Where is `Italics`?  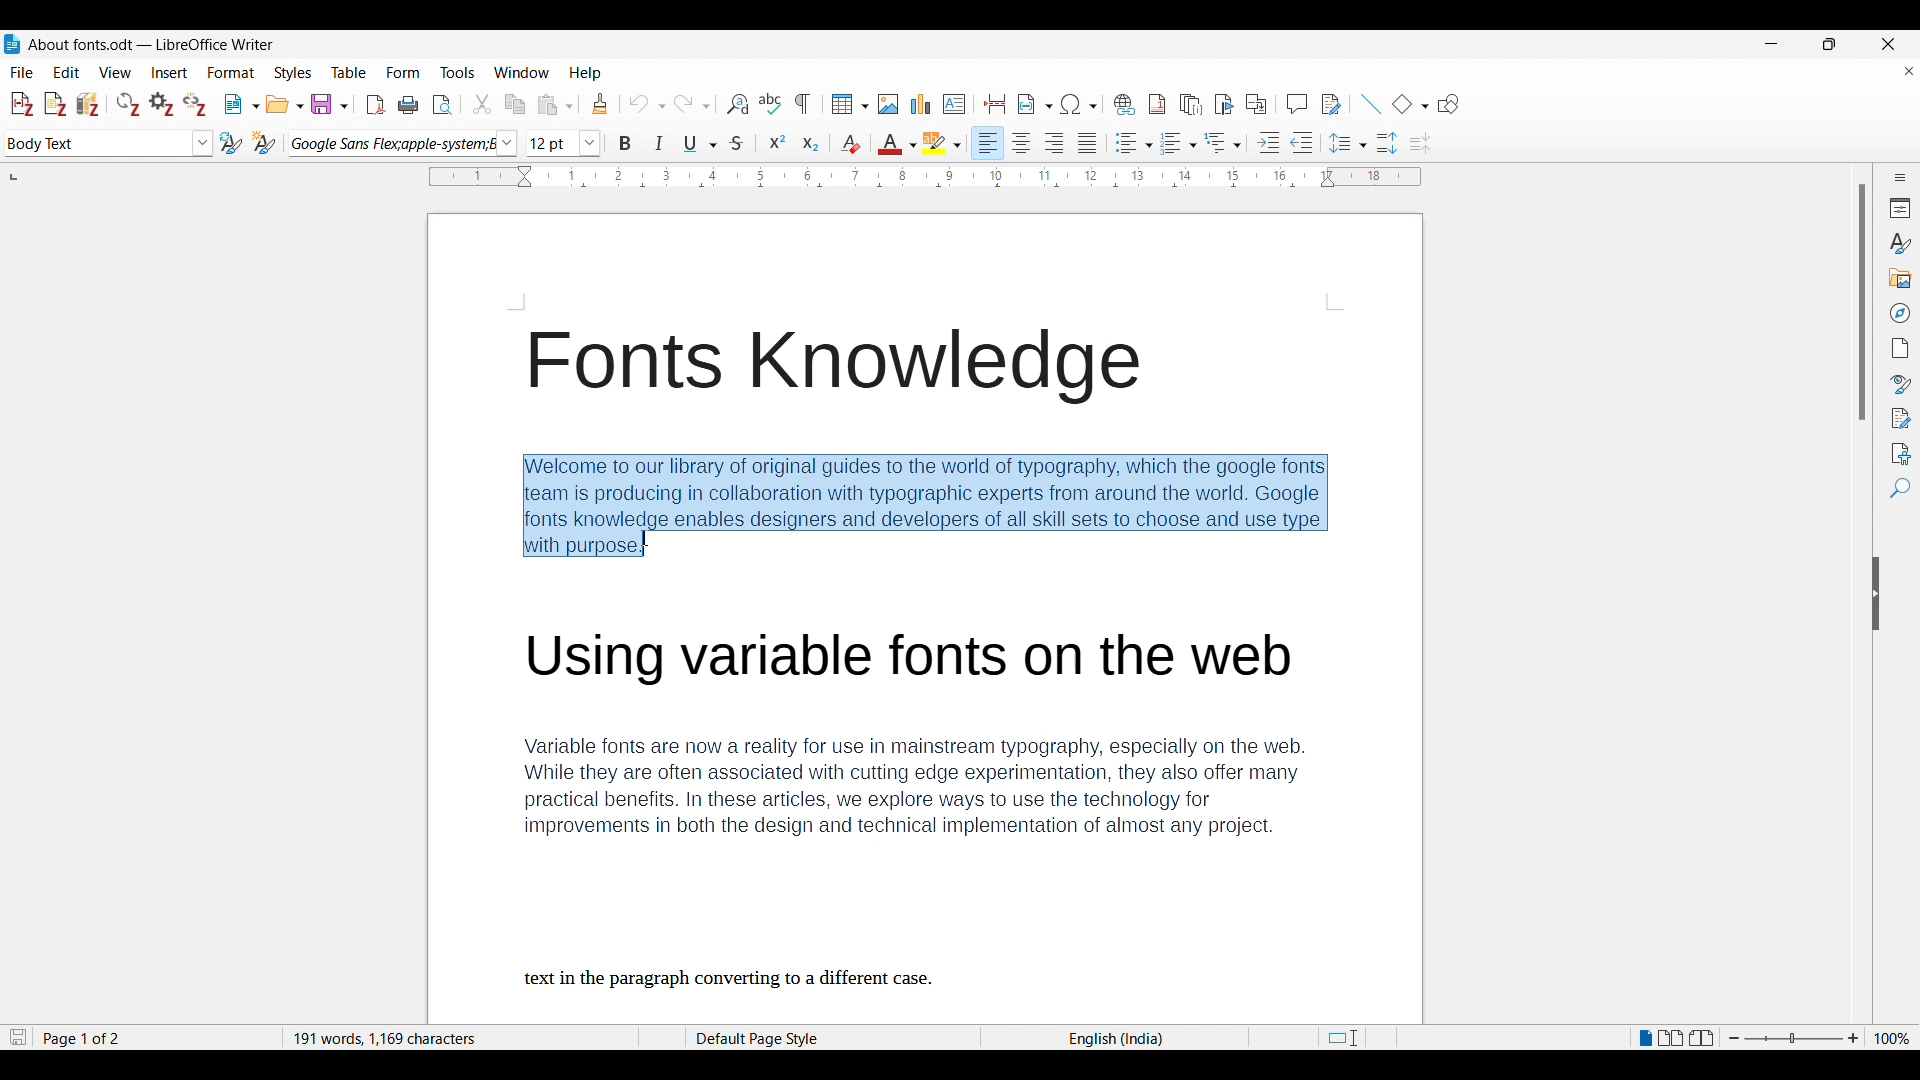 Italics is located at coordinates (658, 143).